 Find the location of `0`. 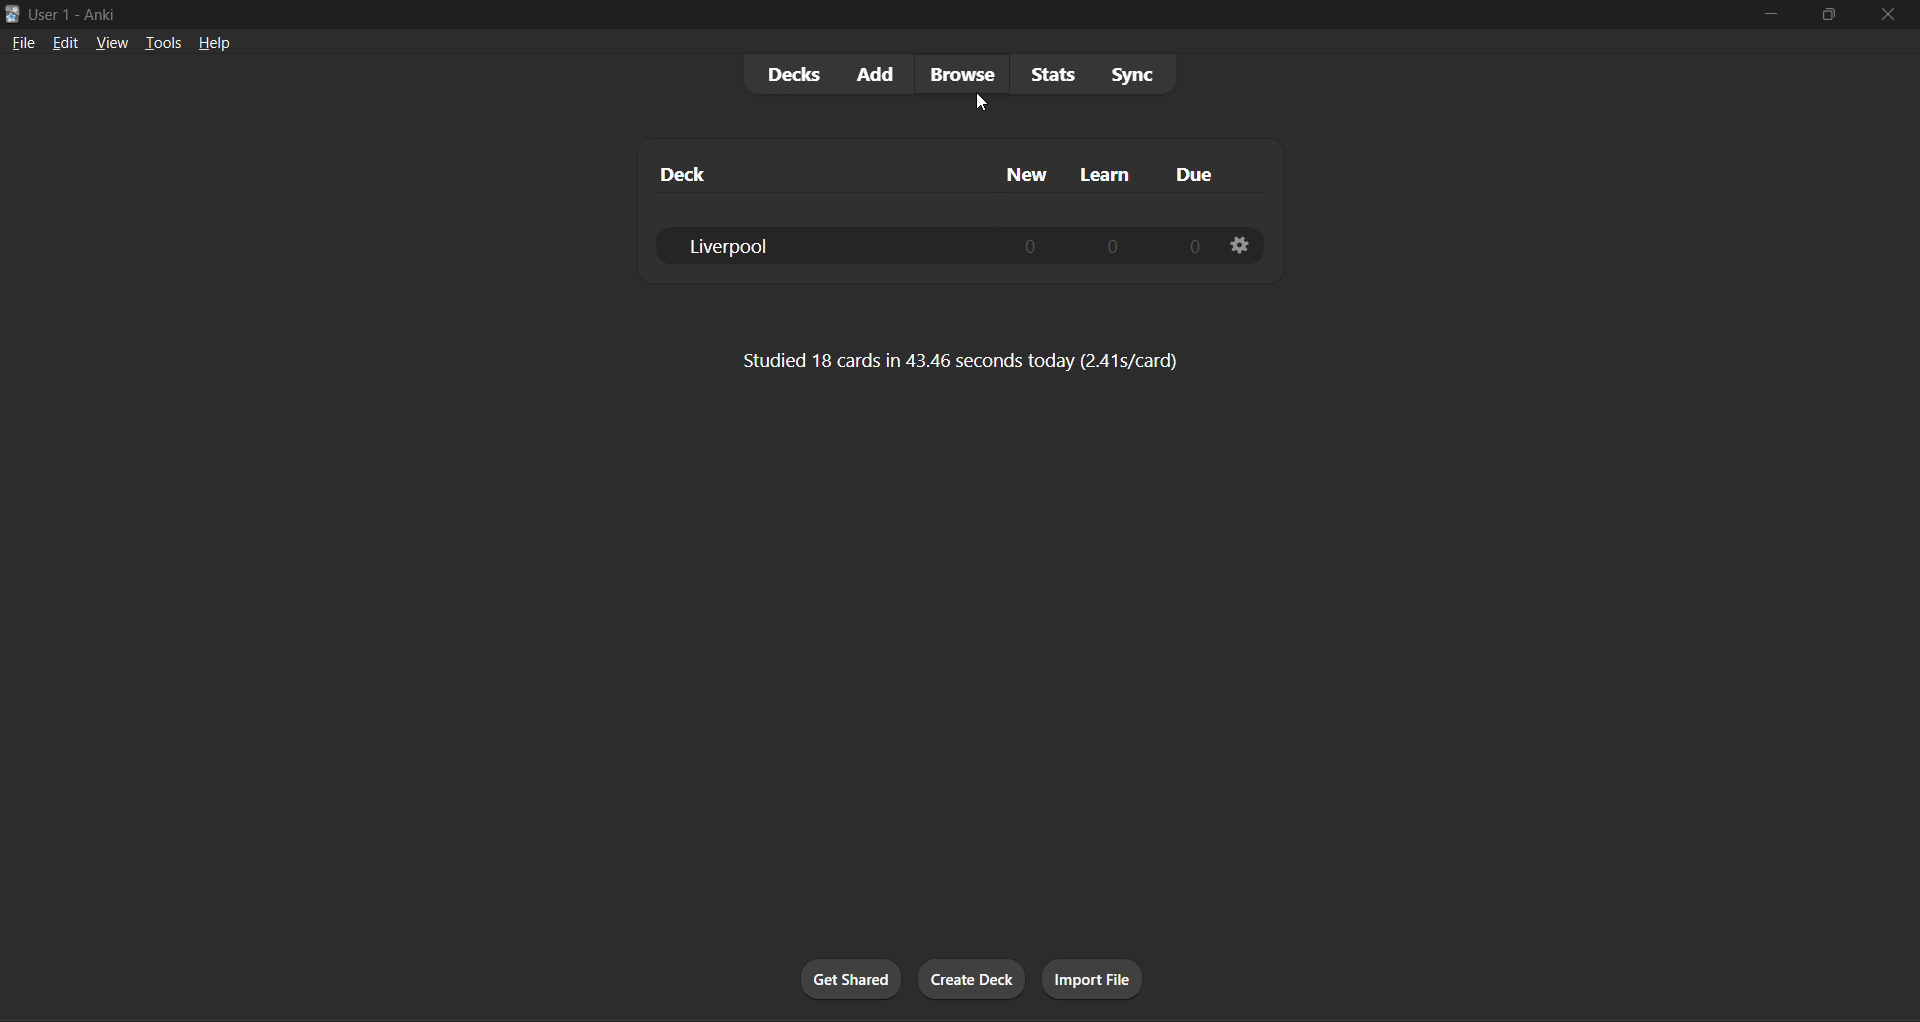

0 is located at coordinates (1107, 243).